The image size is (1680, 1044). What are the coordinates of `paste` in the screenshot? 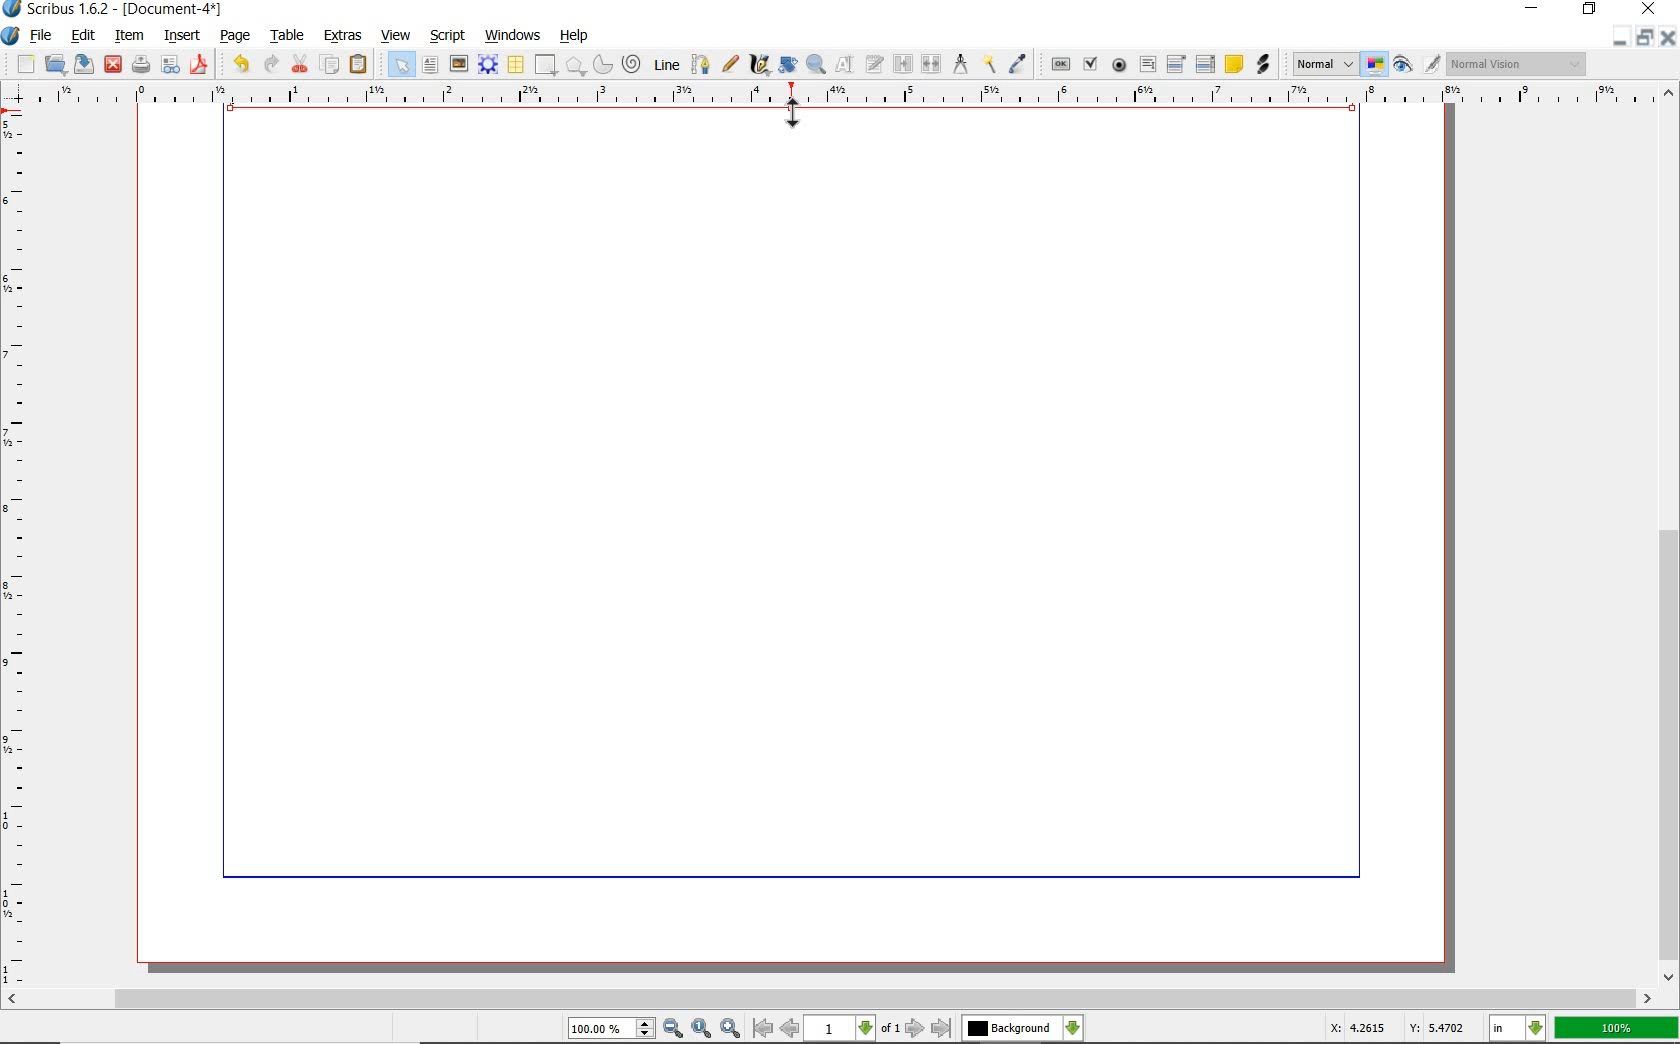 It's located at (358, 65).